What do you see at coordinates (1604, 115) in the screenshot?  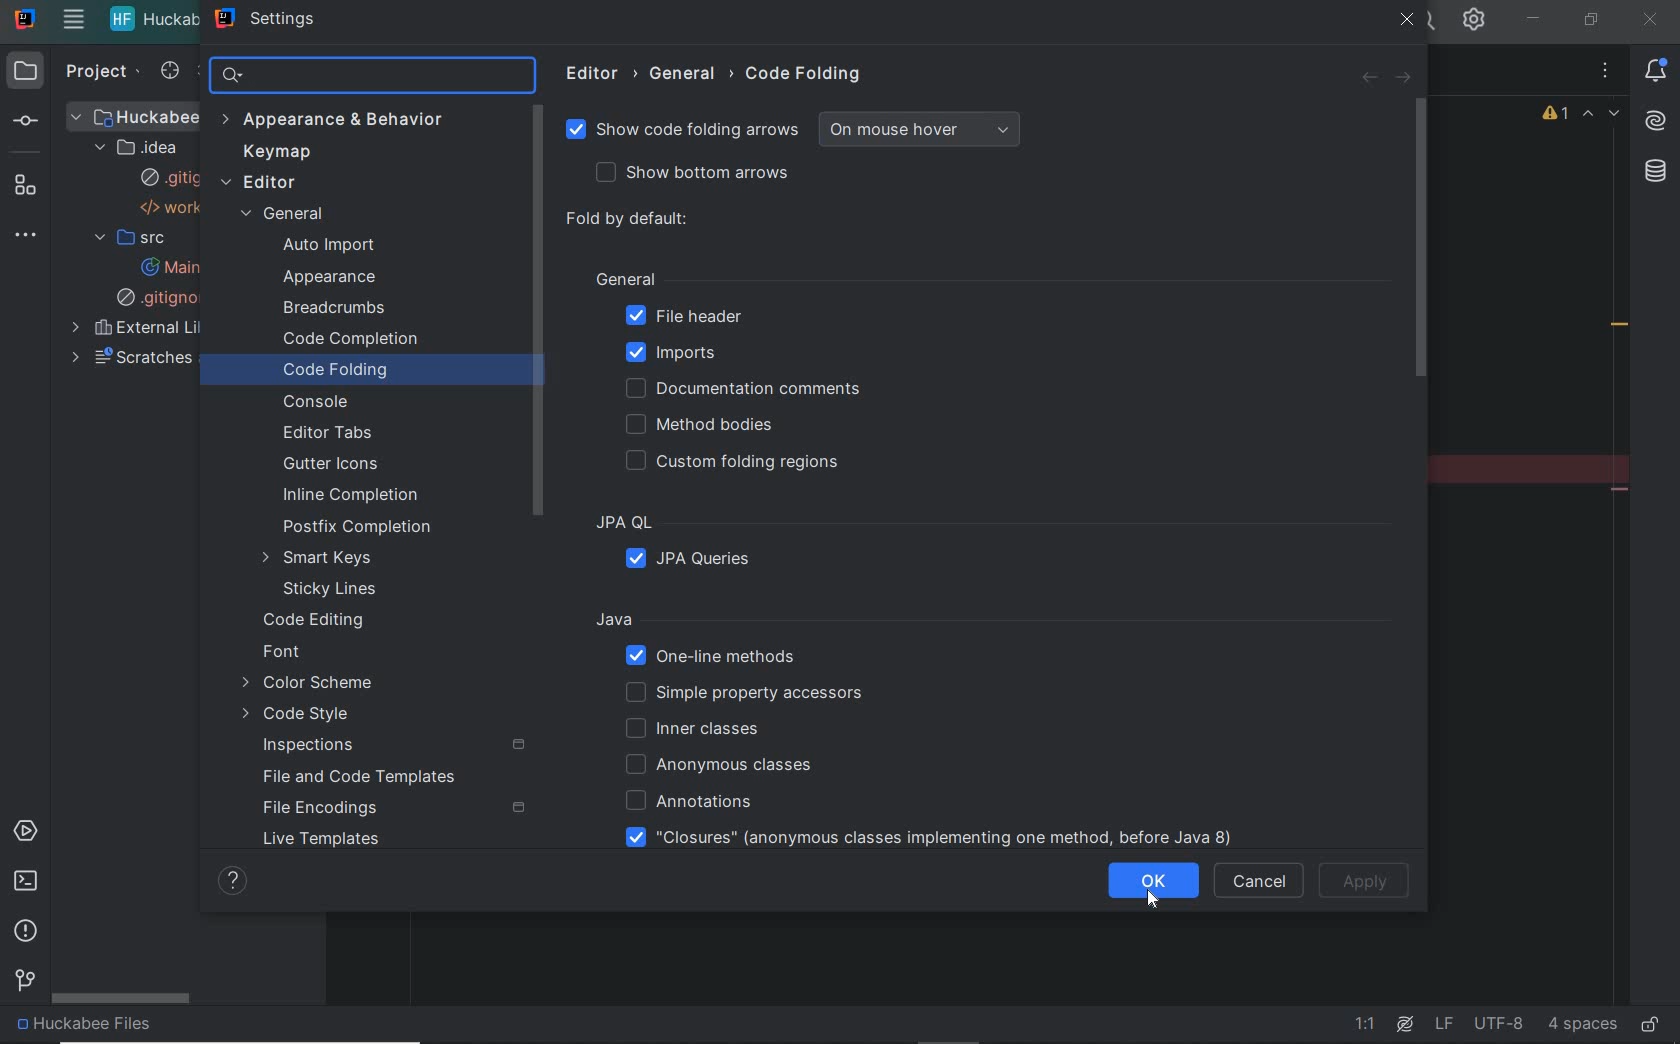 I see `previous and next warnings` at bounding box center [1604, 115].